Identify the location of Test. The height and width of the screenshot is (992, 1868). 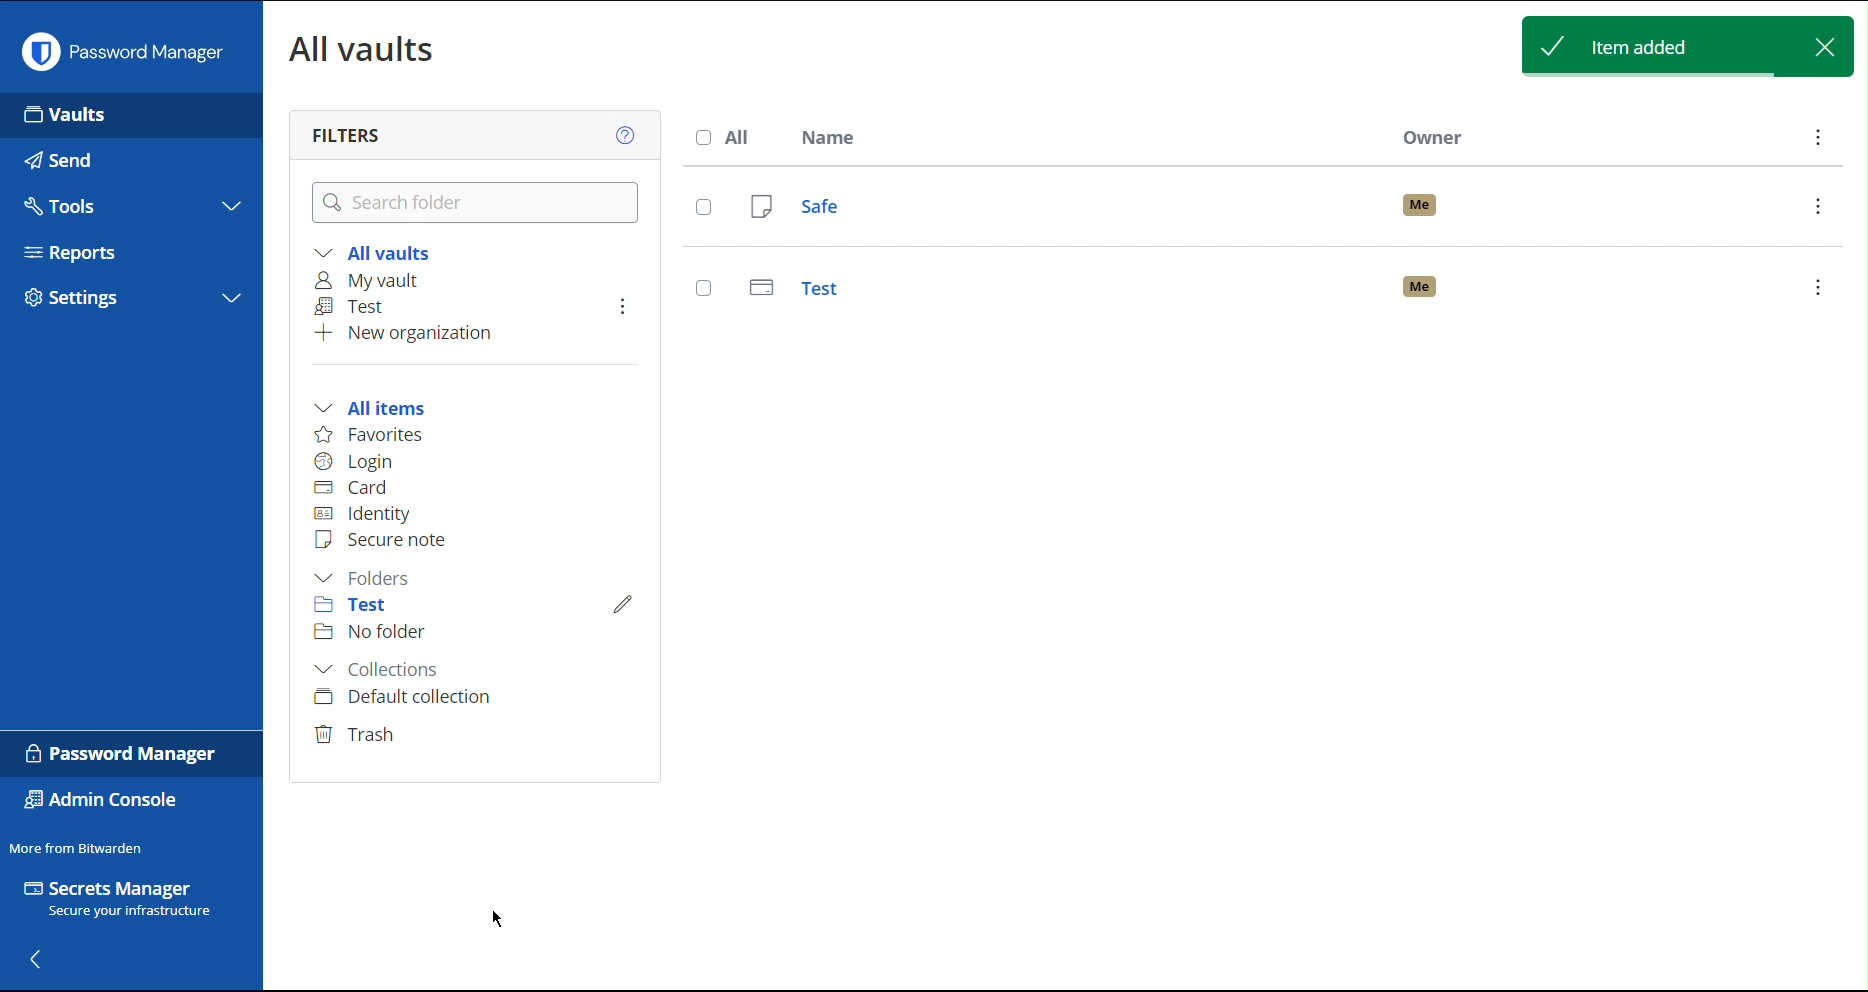
(355, 307).